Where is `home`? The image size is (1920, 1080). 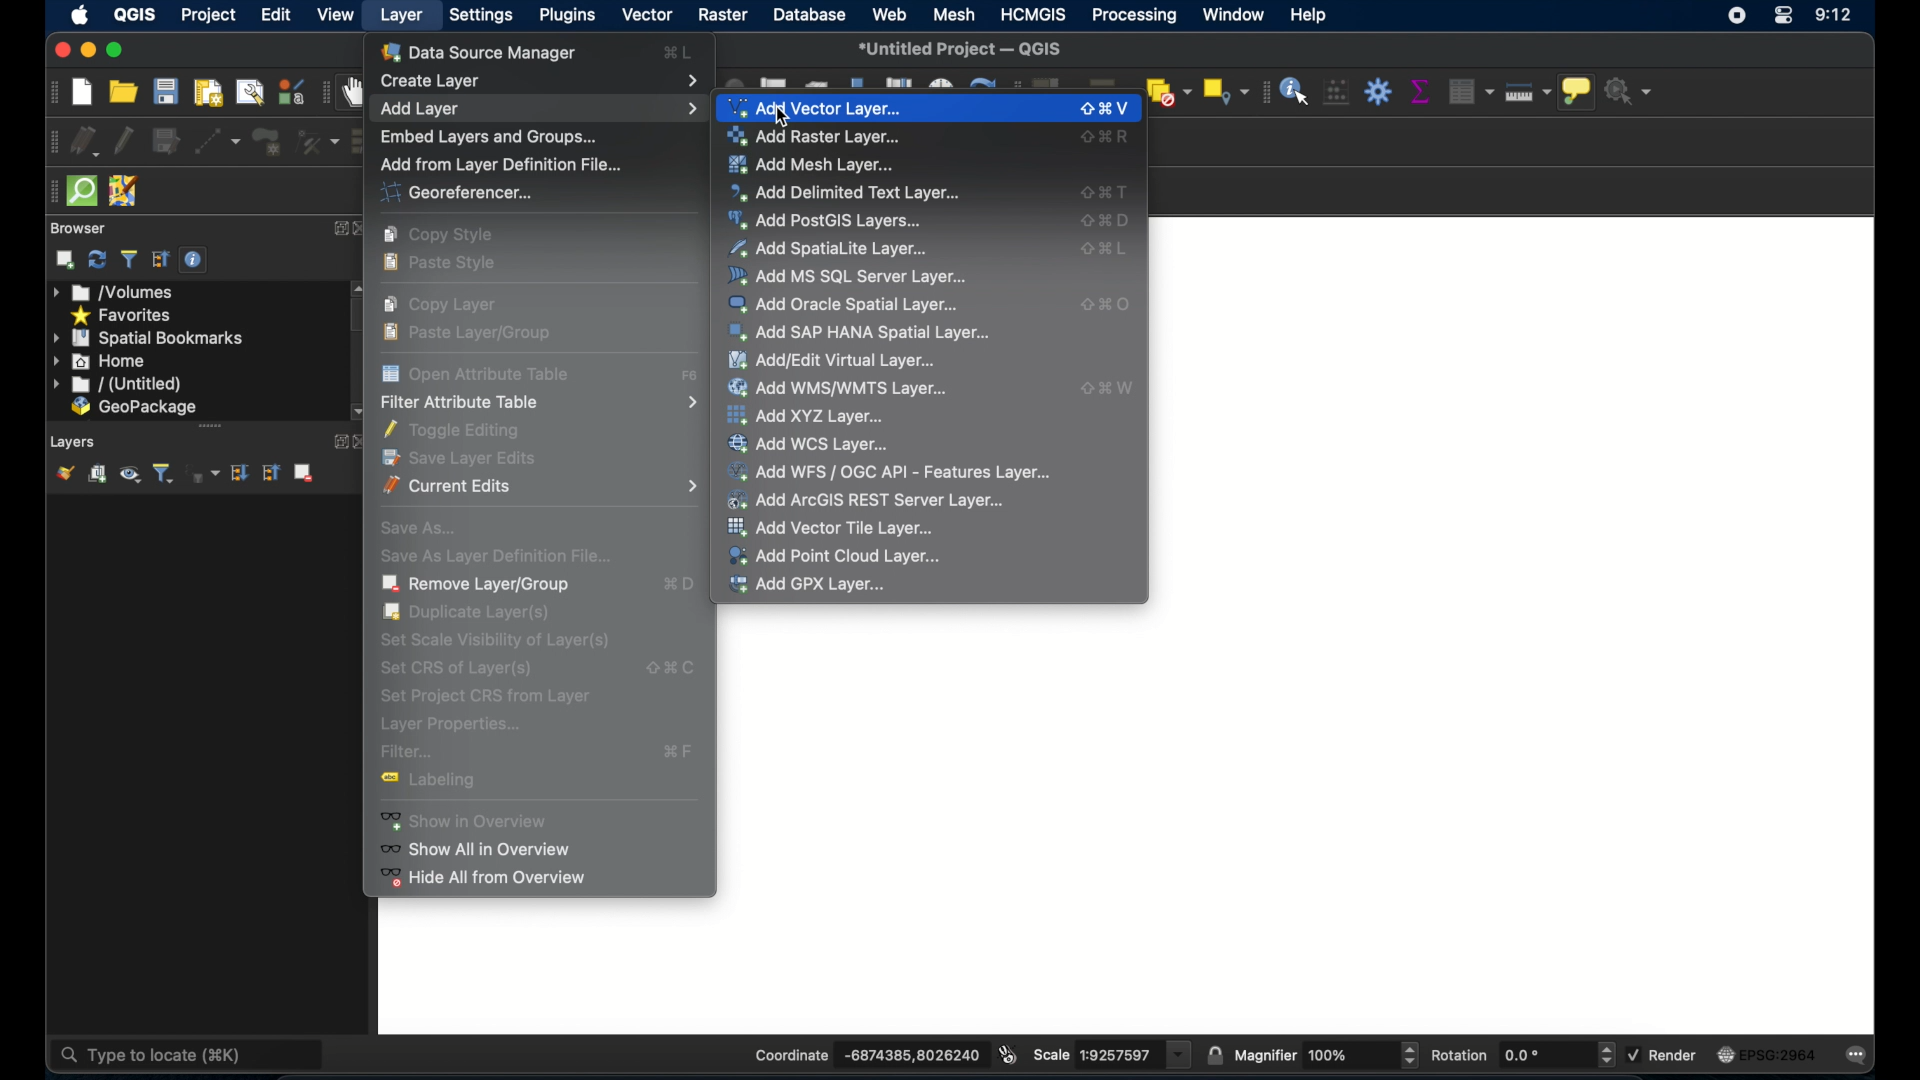
home is located at coordinates (101, 361).